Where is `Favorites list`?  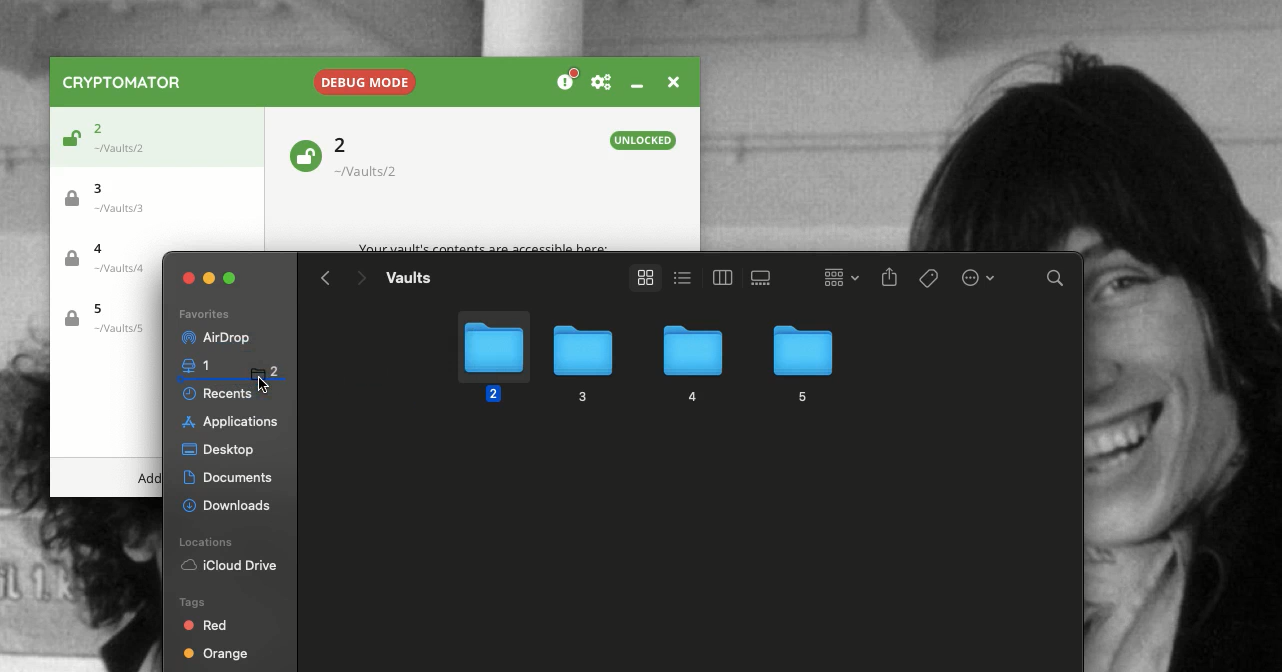 Favorites list is located at coordinates (203, 315).